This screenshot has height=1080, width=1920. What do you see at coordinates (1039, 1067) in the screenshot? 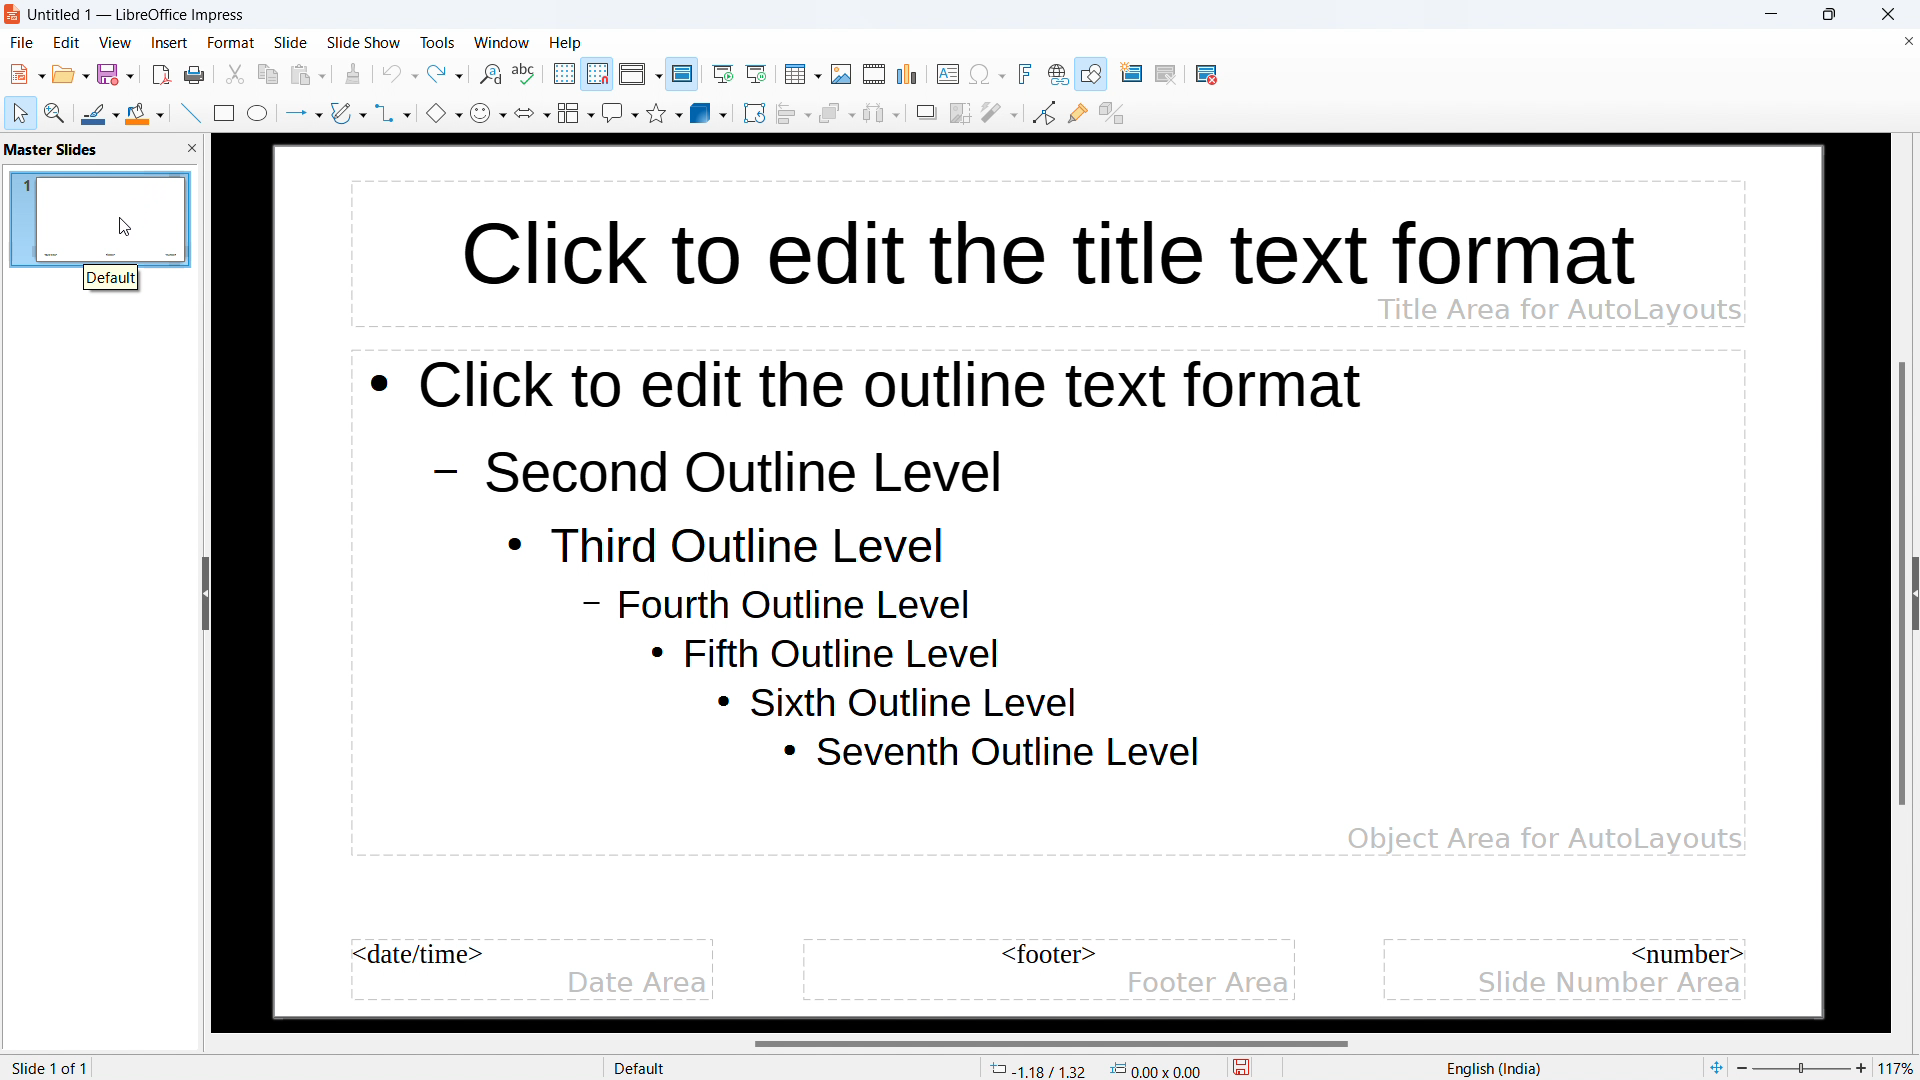
I see `cursor coordinates` at bounding box center [1039, 1067].